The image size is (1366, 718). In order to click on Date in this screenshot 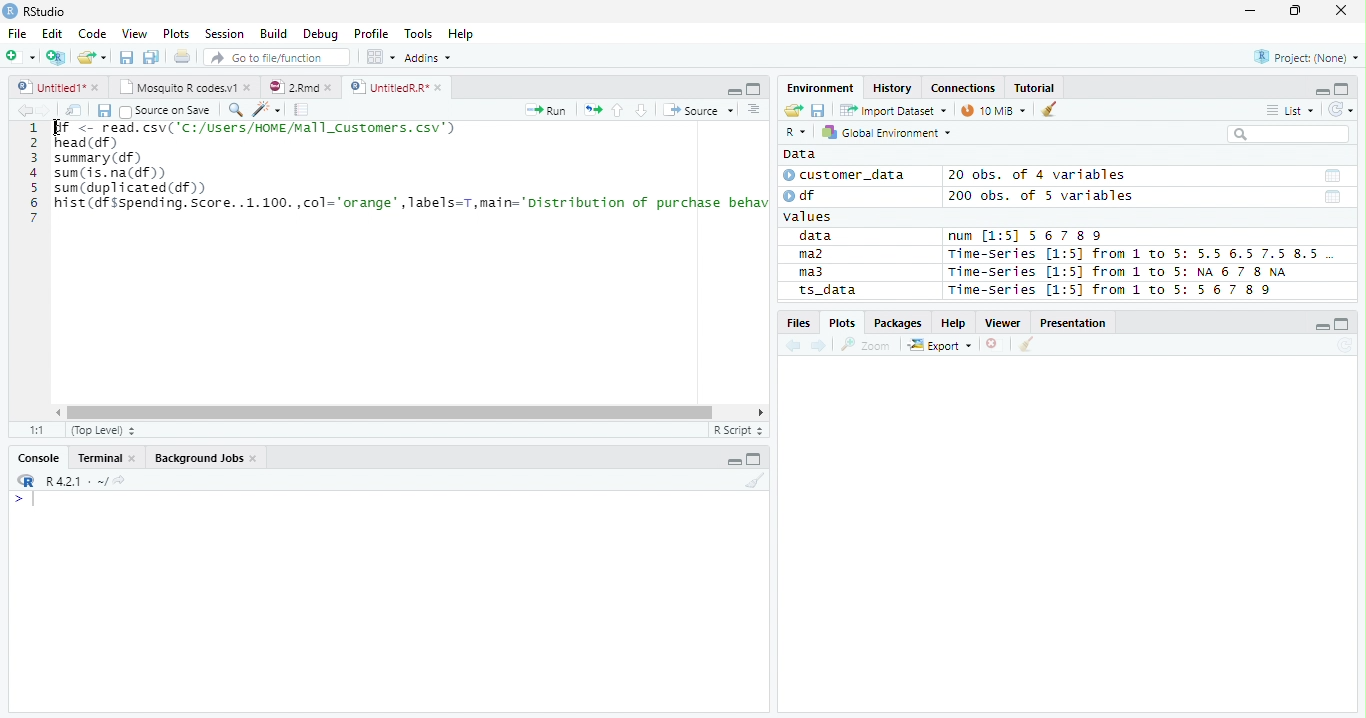, I will do `click(1333, 198)`.